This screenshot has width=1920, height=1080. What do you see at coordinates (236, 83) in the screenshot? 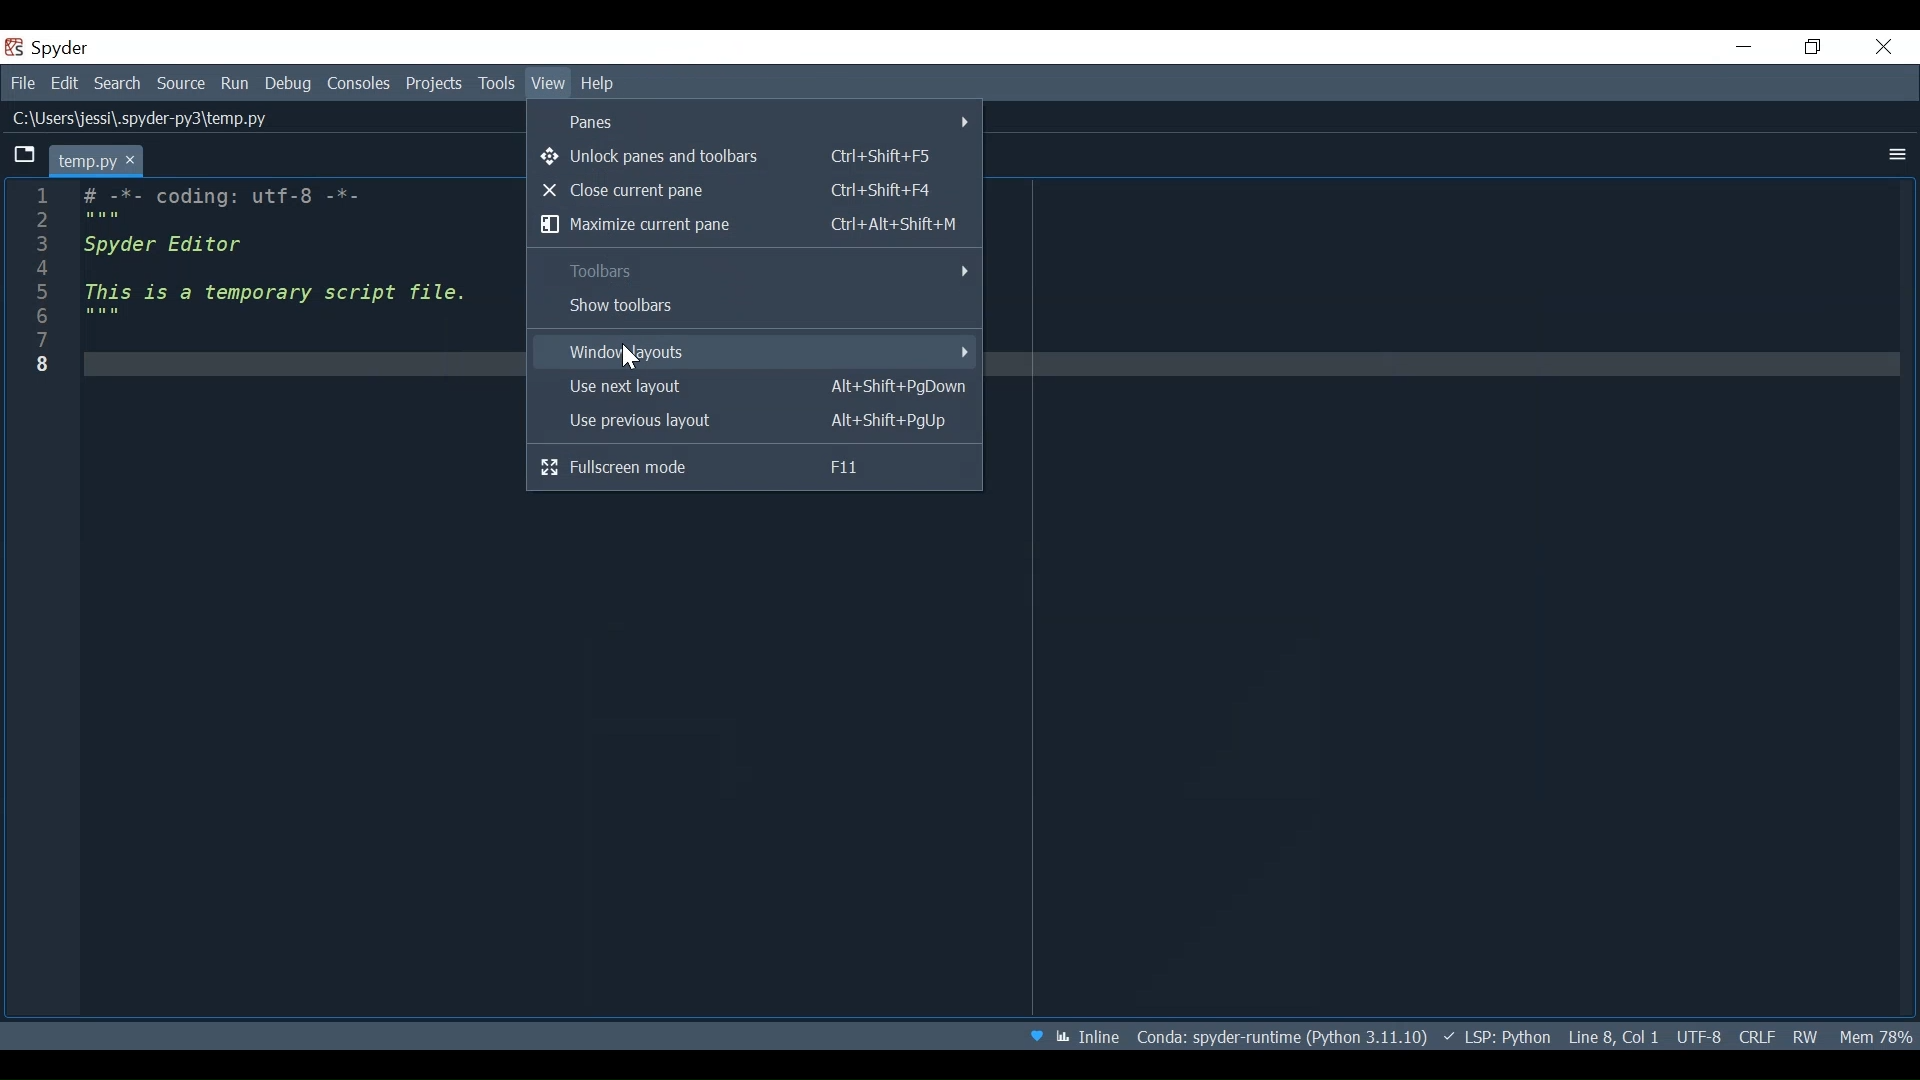
I see `Run` at bounding box center [236, 83].